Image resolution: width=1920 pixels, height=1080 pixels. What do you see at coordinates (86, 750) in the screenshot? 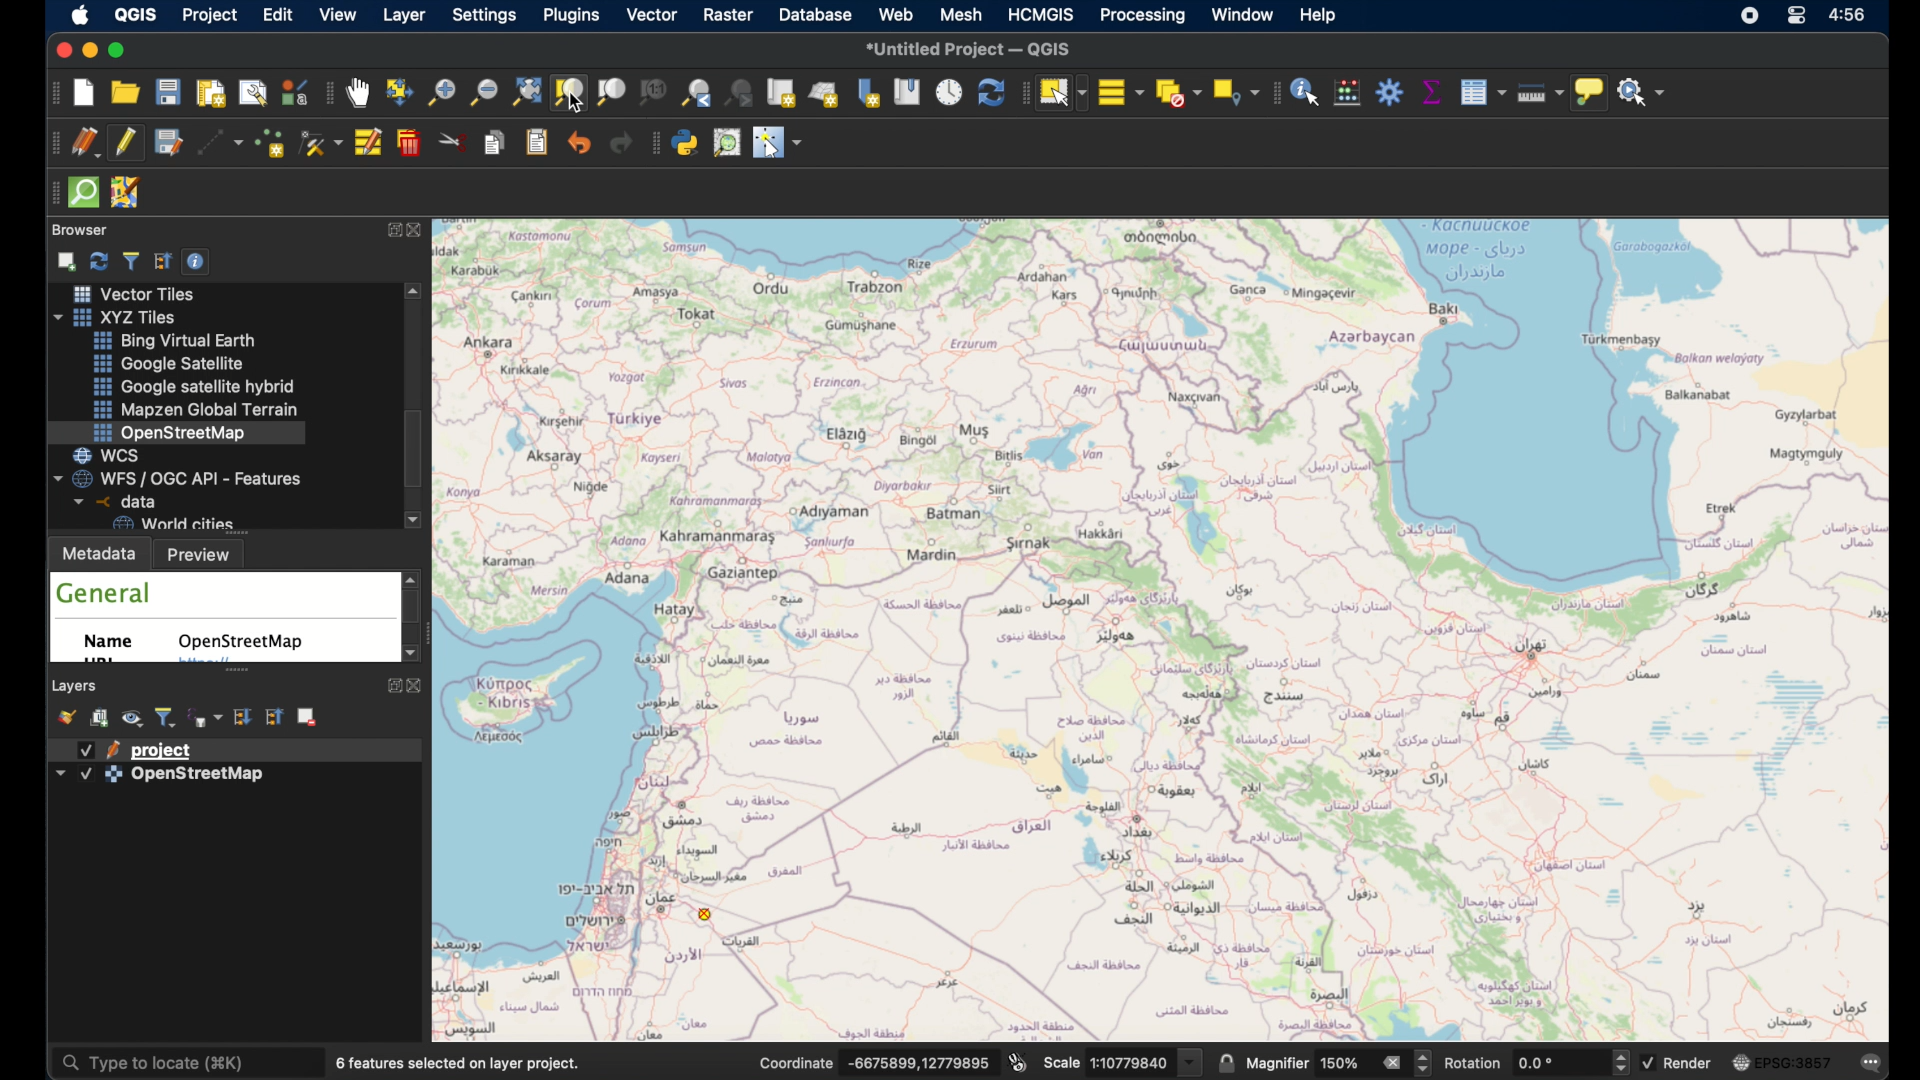
I see `checkbox` at bounding box center [86, 750].